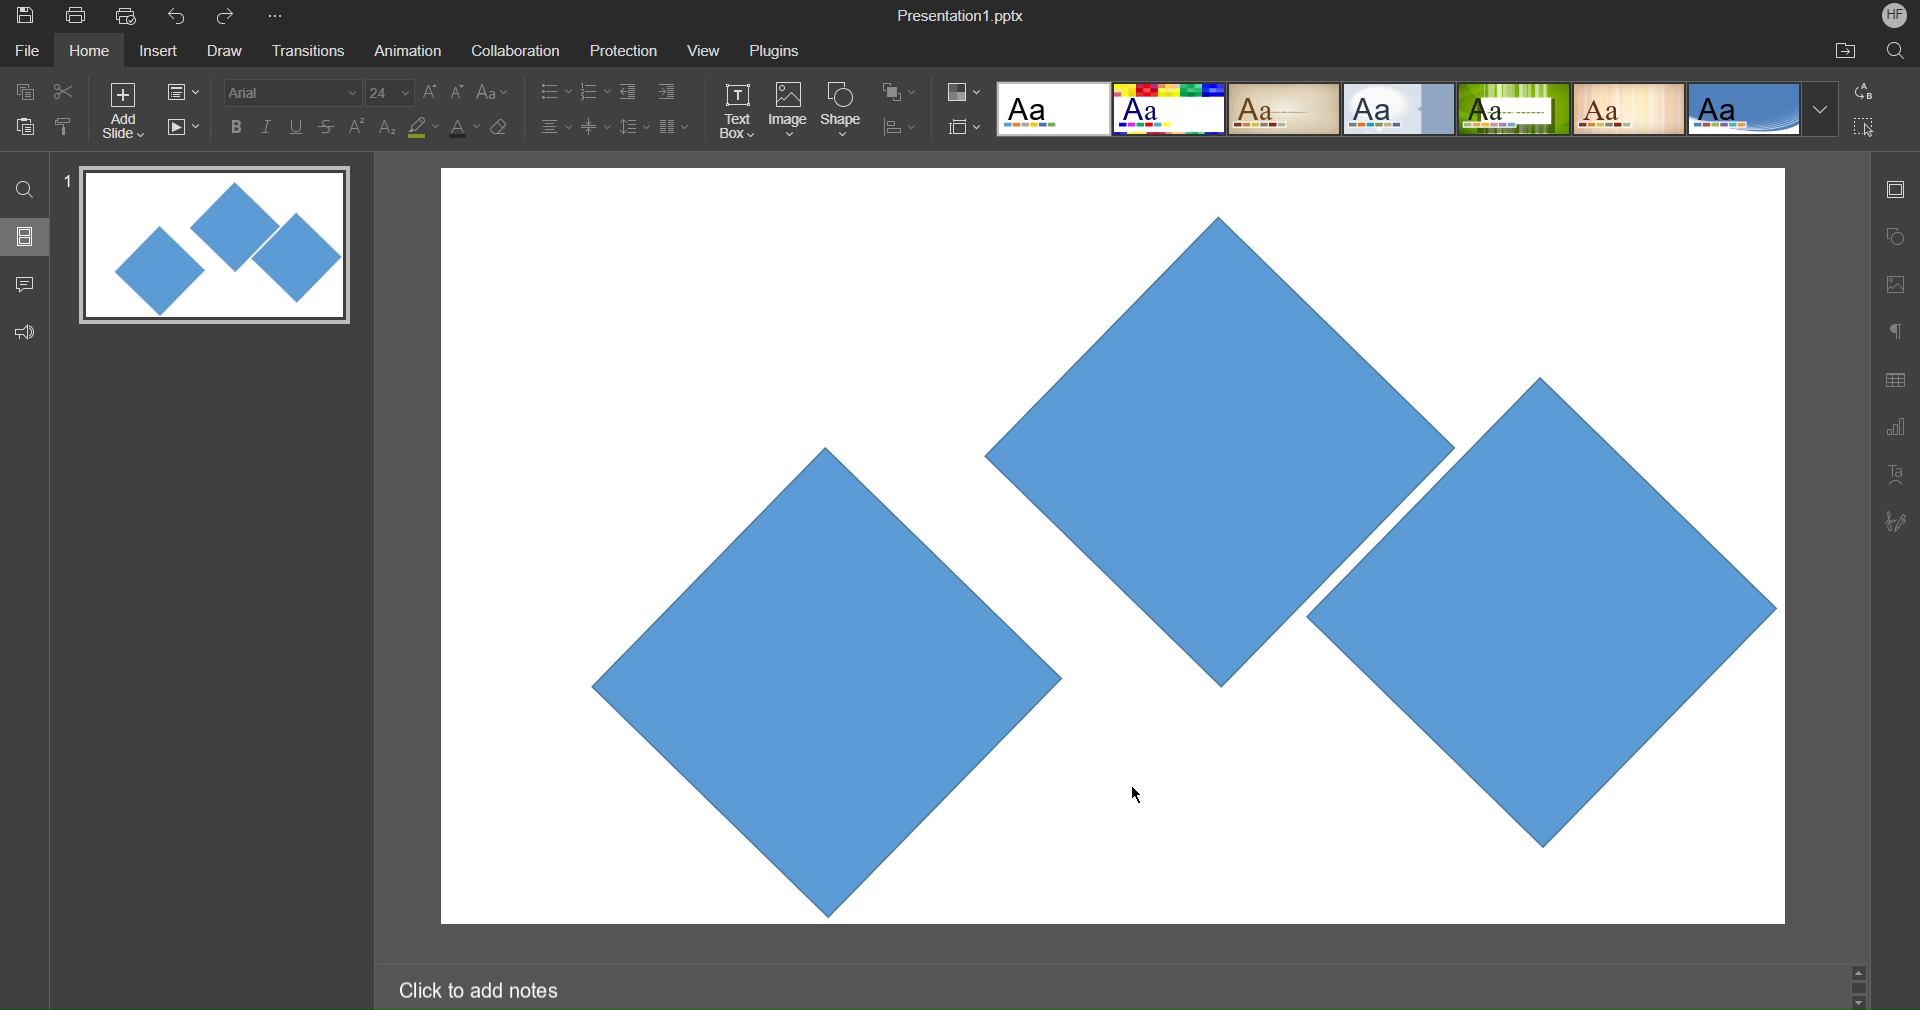 The image size is (1920, 1010). Describe the element at coordinates (209, 247) in the screenshot. I see `slide 1` at that location.